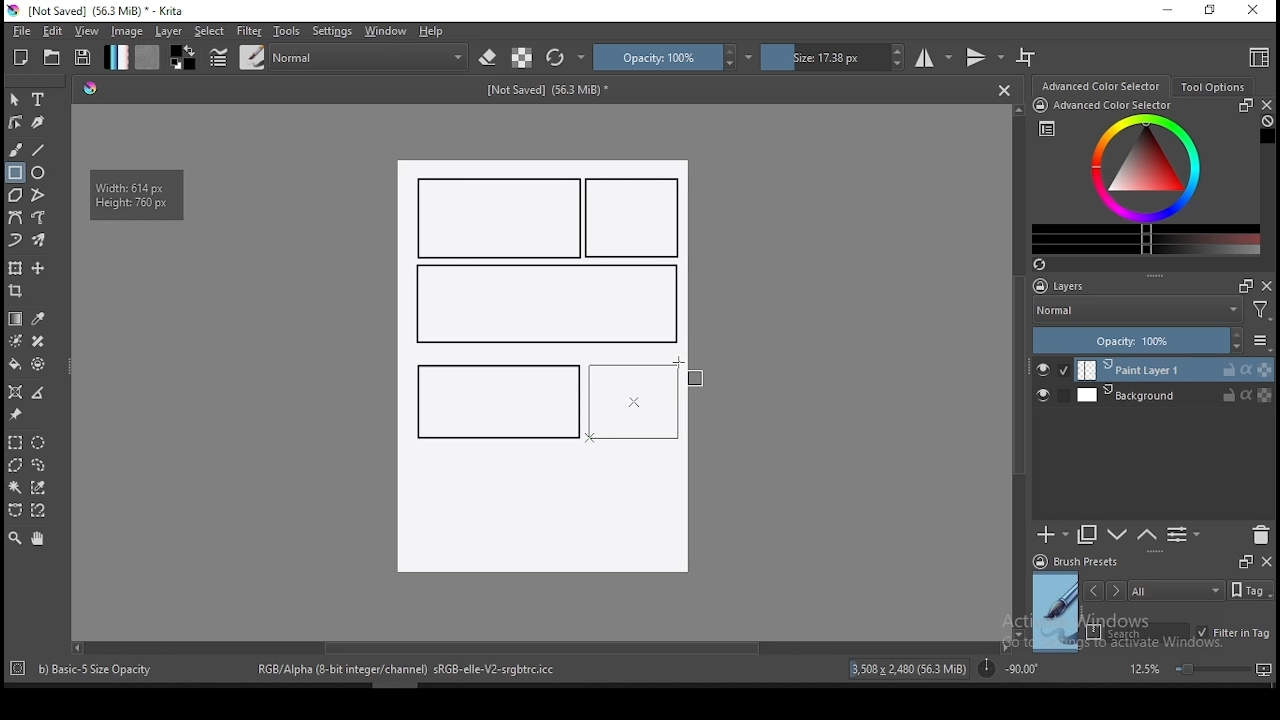  Describe the element at coordinates (370, 57) in the screenshot. I see `blending mode` at that location.